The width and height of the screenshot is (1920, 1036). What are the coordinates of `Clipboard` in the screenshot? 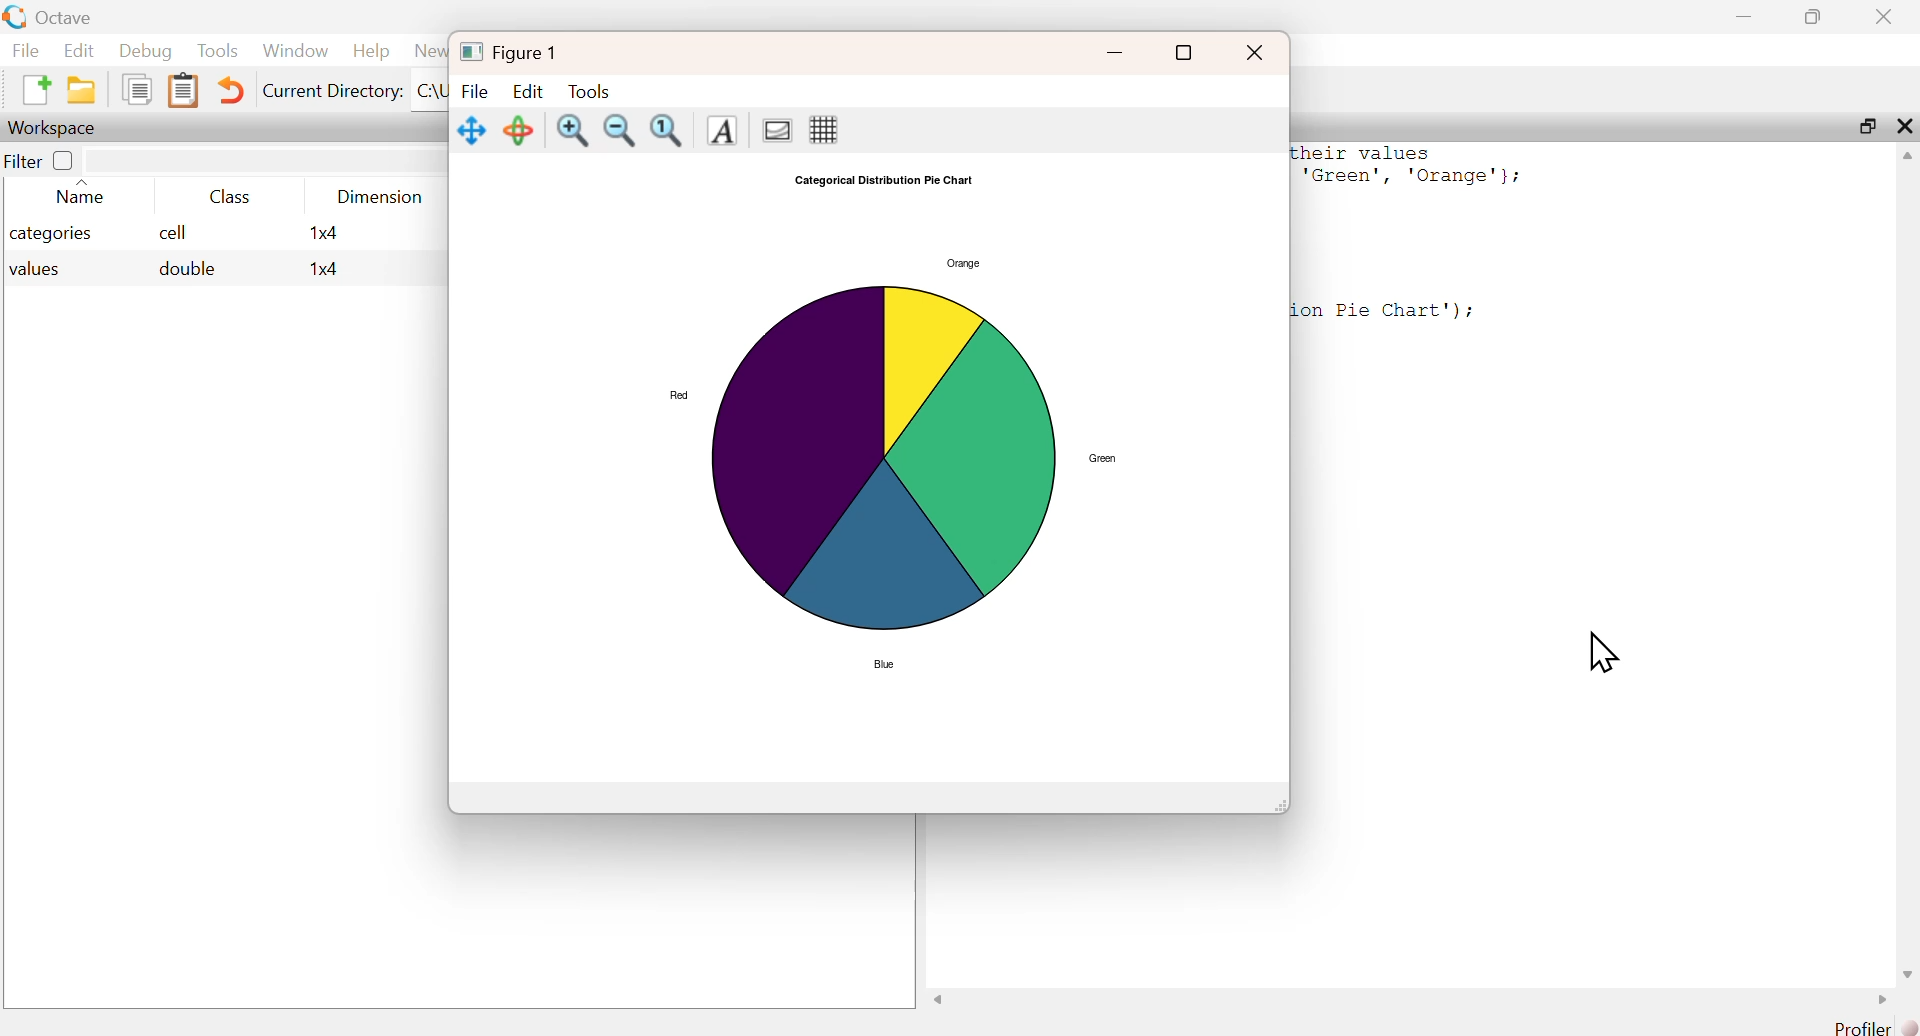 It's located at (183, 91).